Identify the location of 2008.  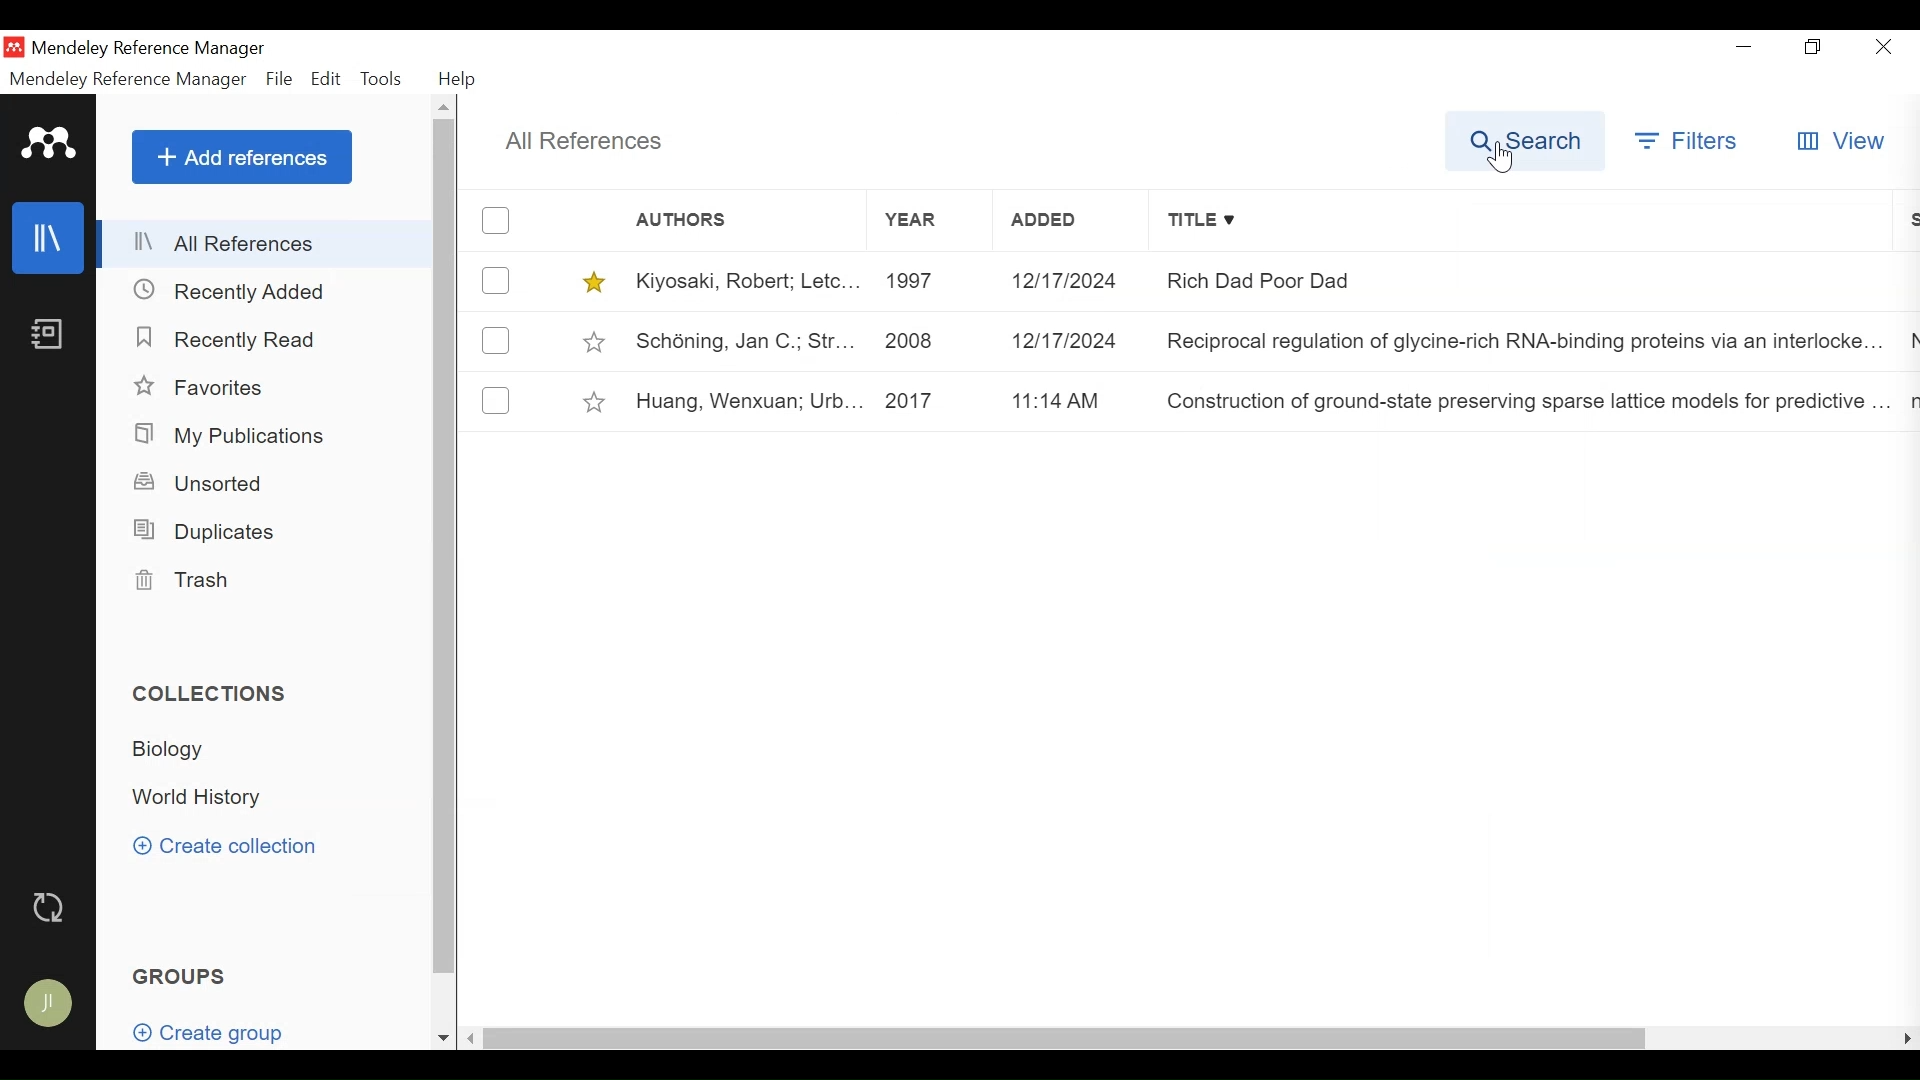
(923, 338).